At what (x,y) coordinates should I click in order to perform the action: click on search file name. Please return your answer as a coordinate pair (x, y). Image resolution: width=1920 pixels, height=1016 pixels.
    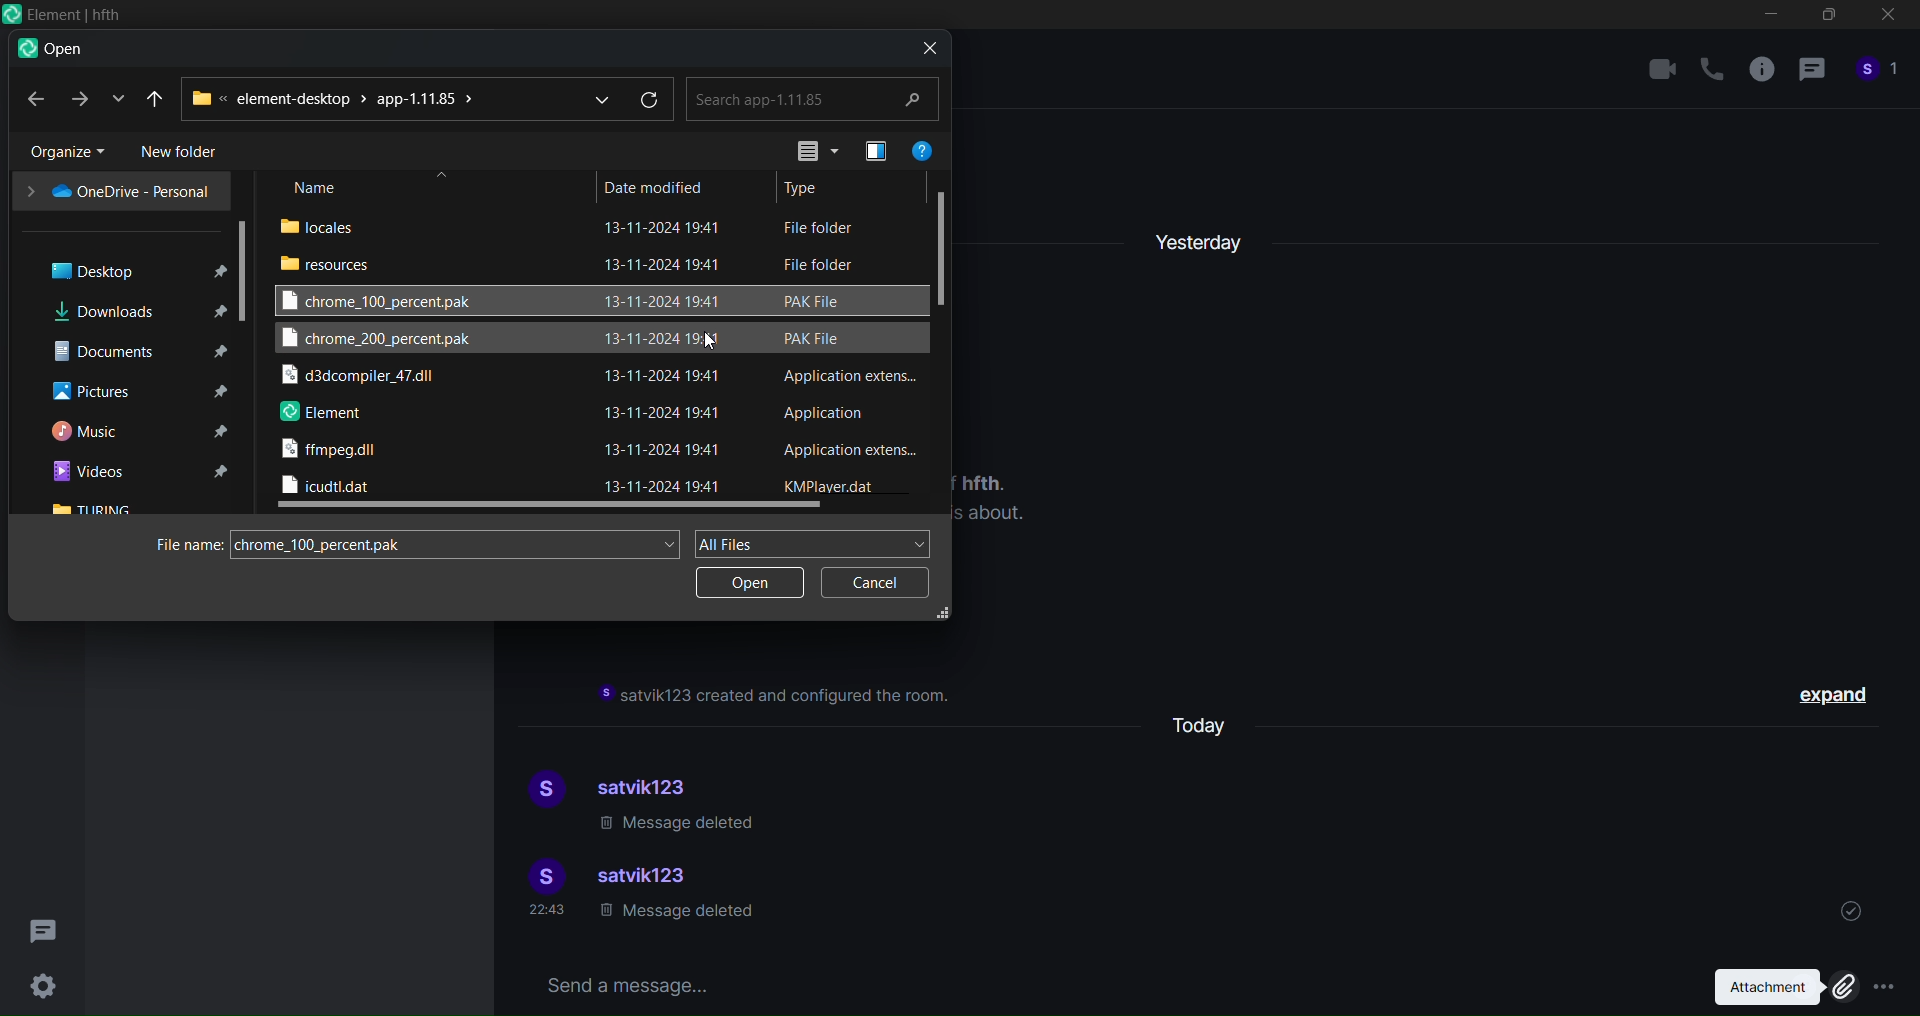
    Looking at the image, I should click on (460, 541).